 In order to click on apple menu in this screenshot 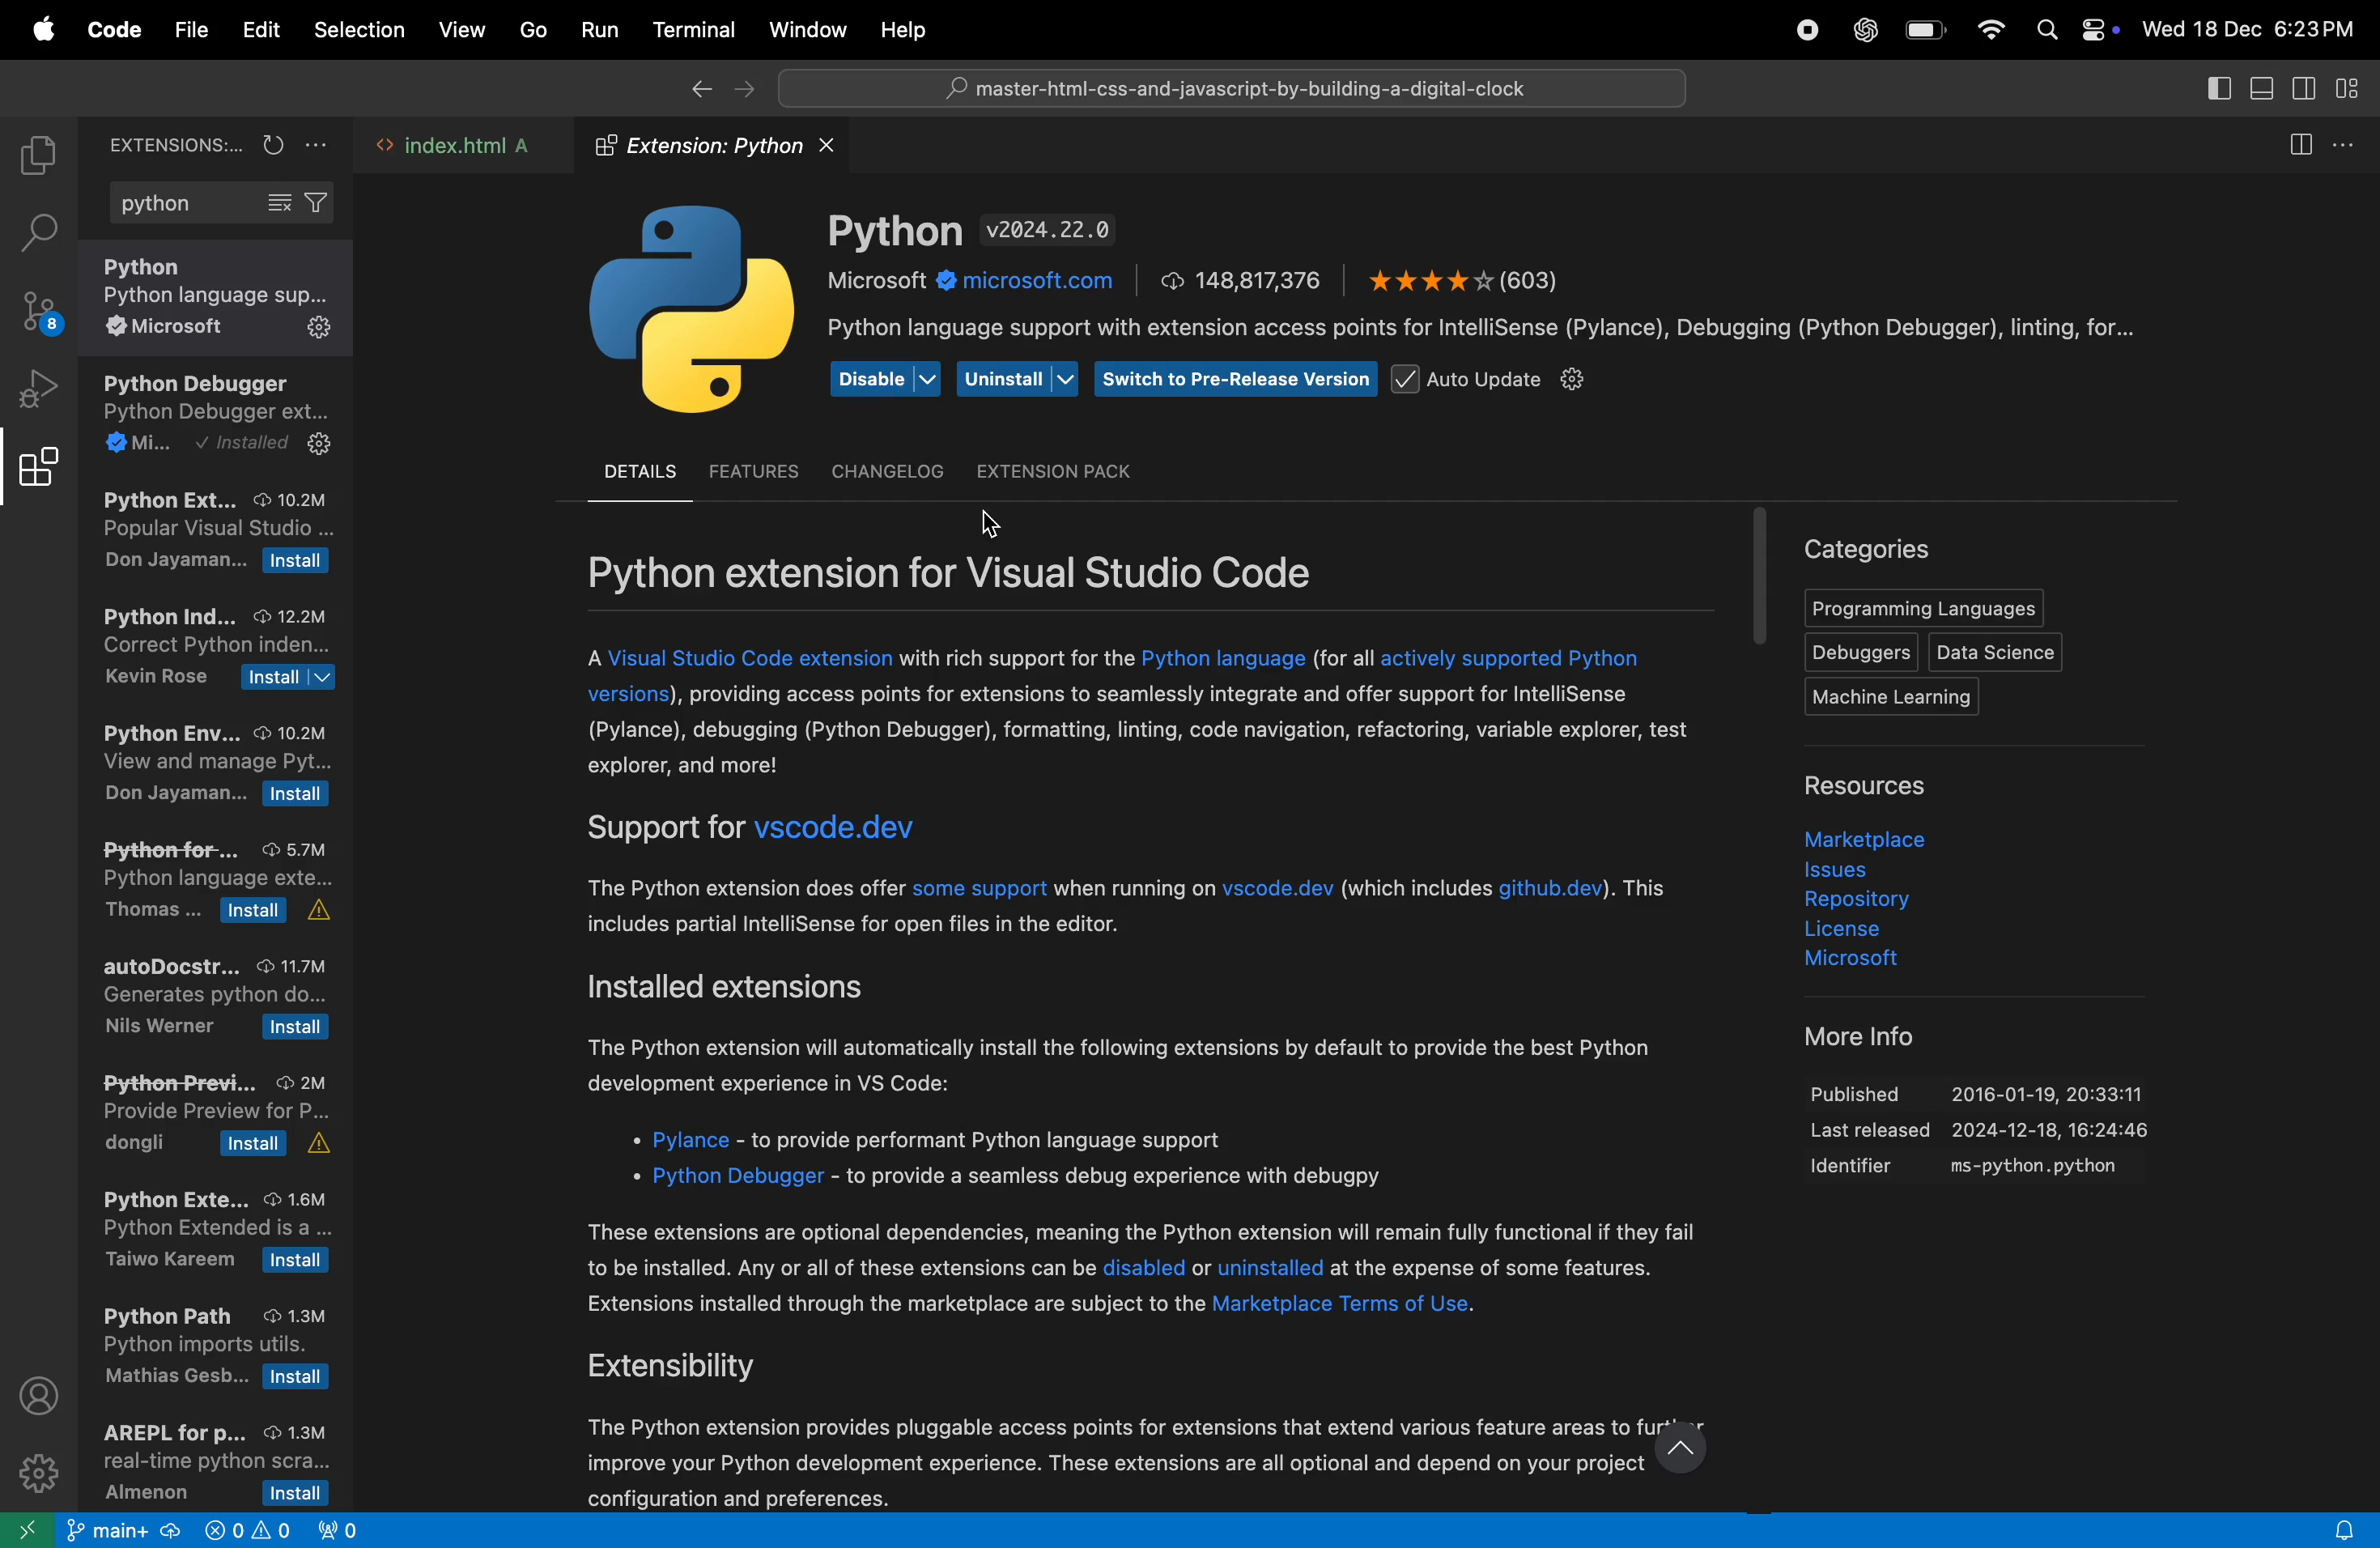, I will do `click(36, 30)`.